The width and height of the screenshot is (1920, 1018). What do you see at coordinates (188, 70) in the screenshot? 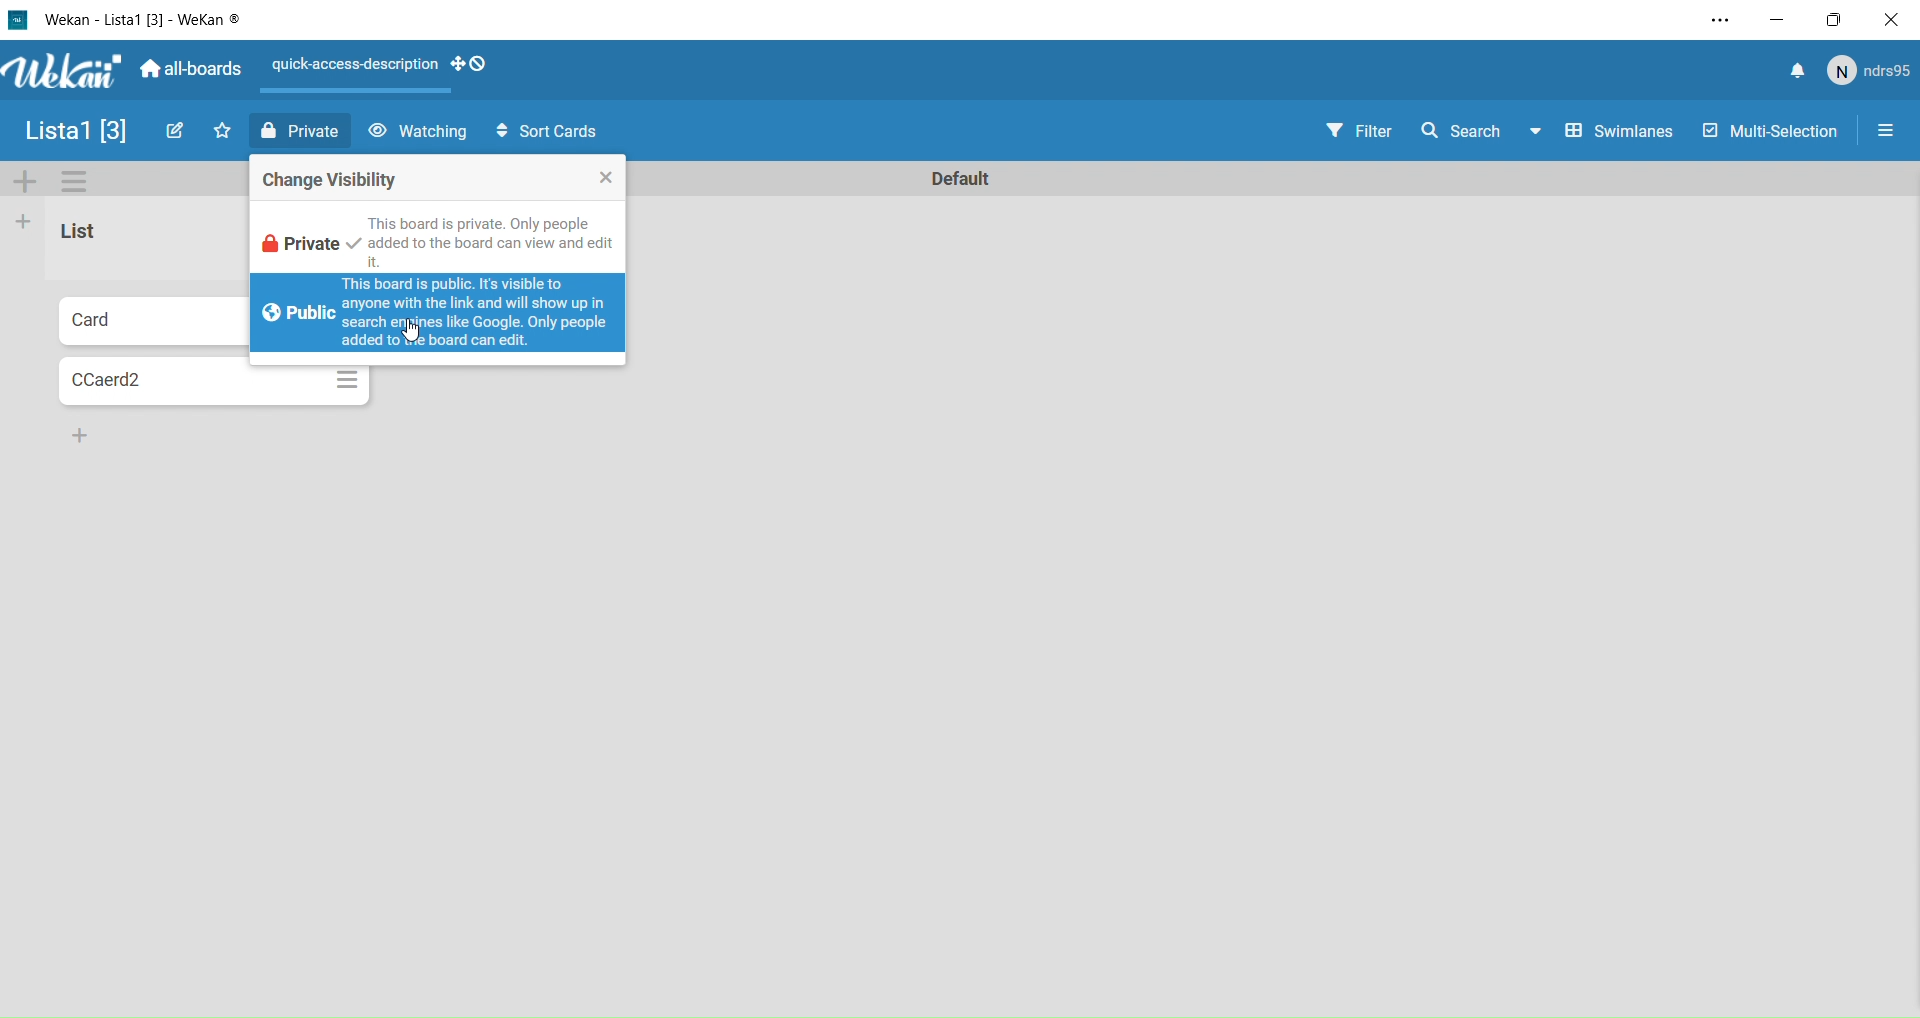
I see `All boards` at bounding box center [188, 70].